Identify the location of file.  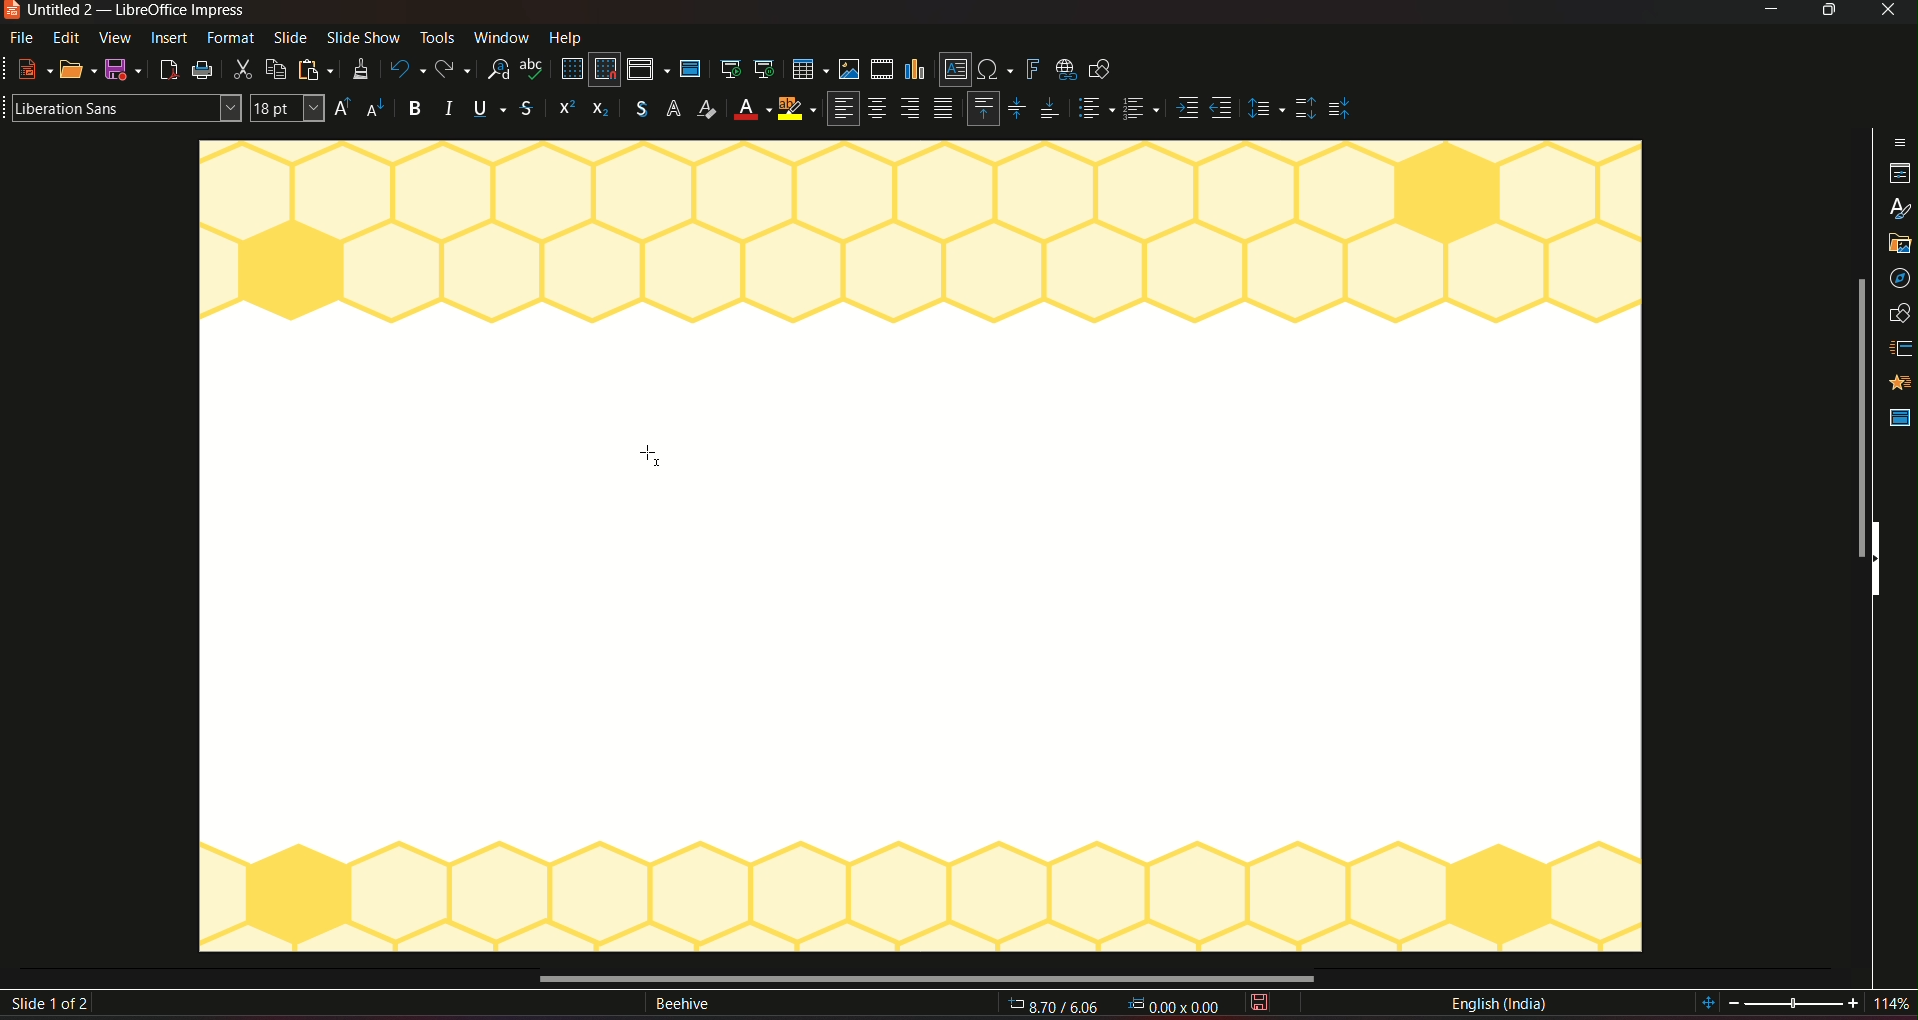
(25, 39).